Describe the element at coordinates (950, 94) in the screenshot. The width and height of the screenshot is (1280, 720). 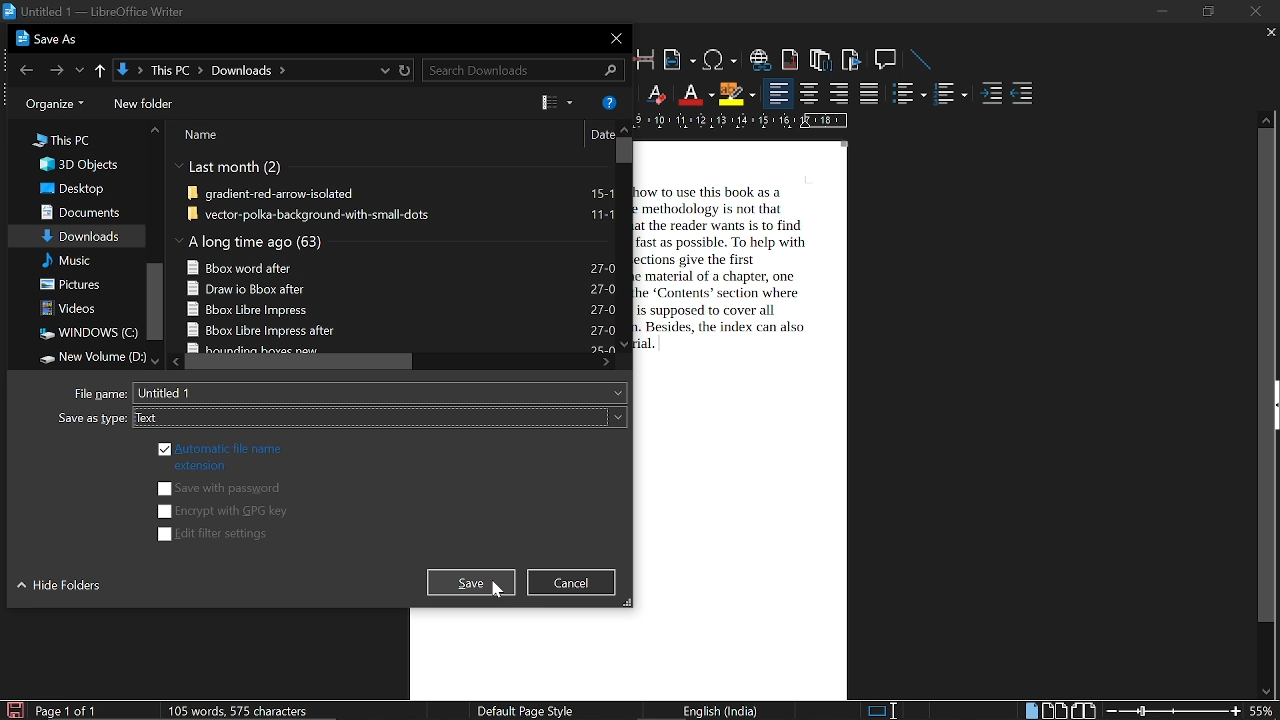
I see `toggle unordered list` at that location.